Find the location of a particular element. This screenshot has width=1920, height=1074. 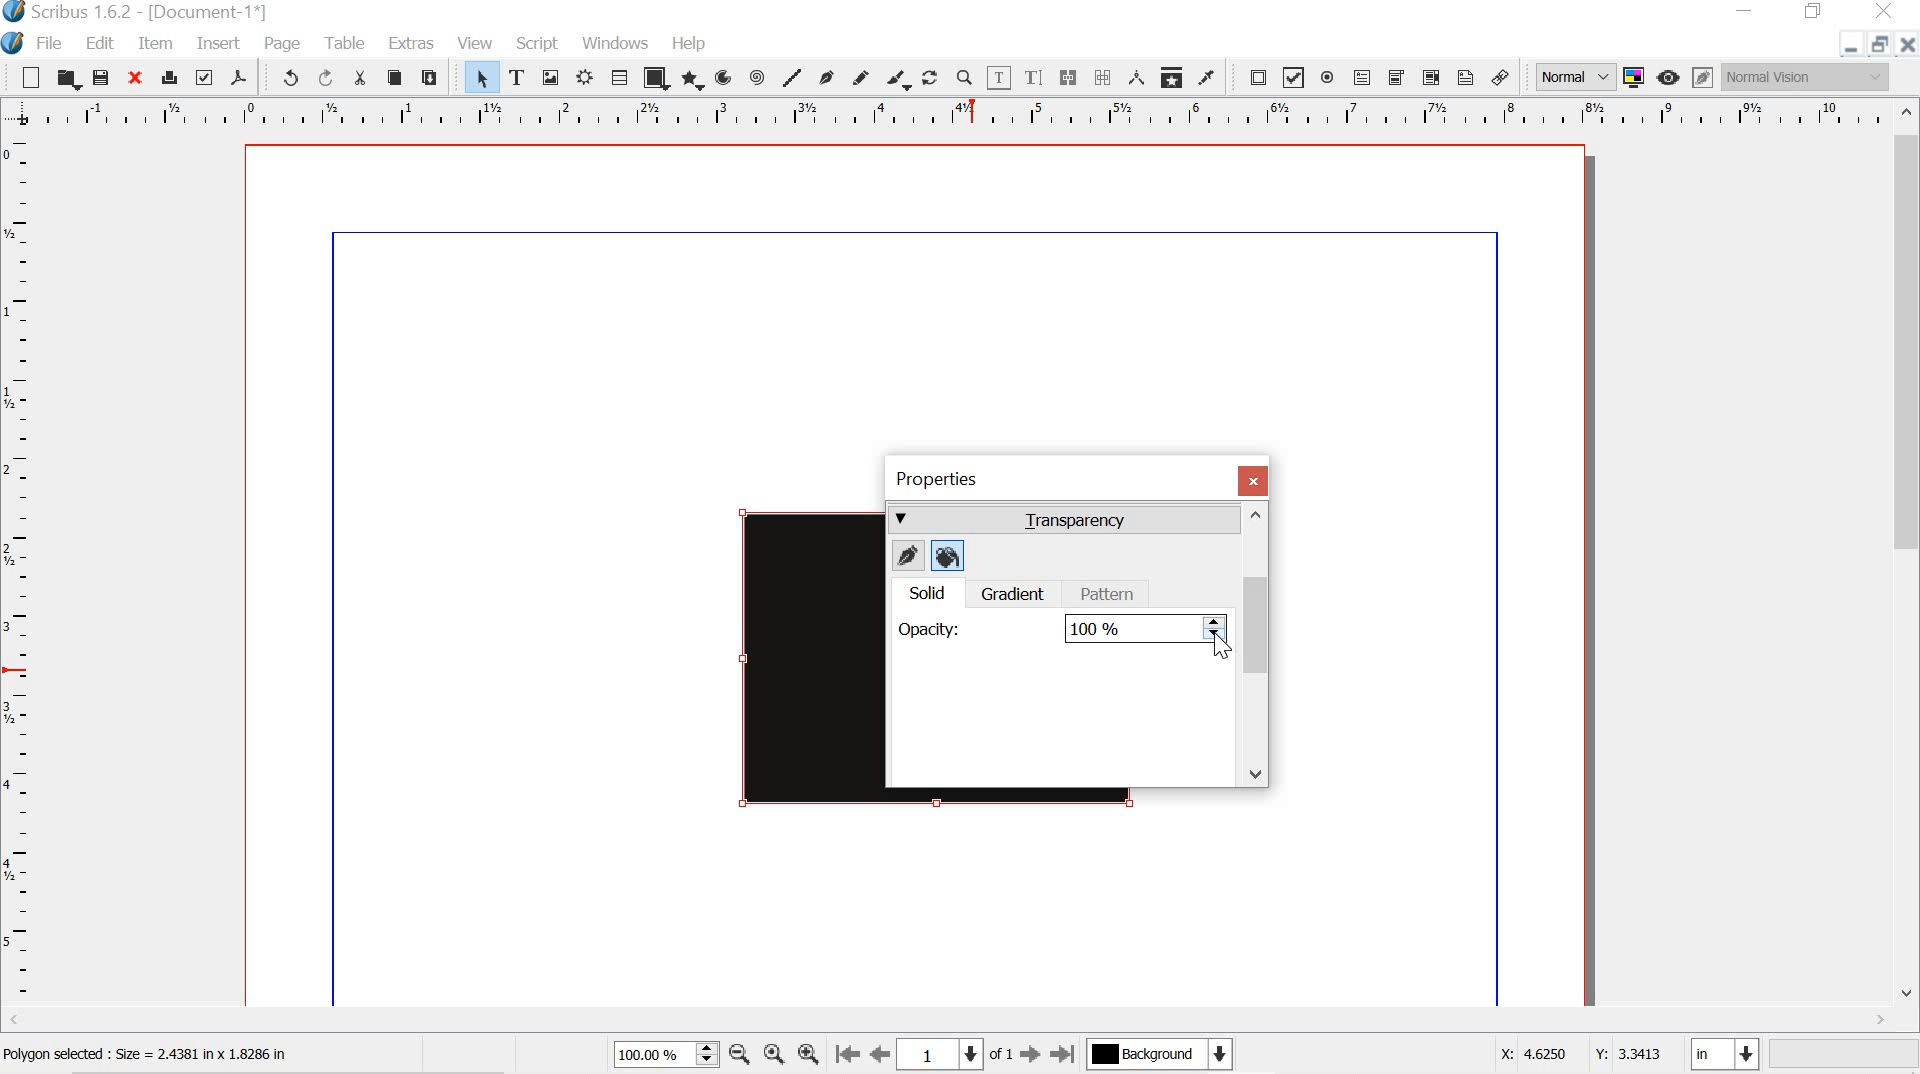

link text frame is located at coordinates (1068, 79).